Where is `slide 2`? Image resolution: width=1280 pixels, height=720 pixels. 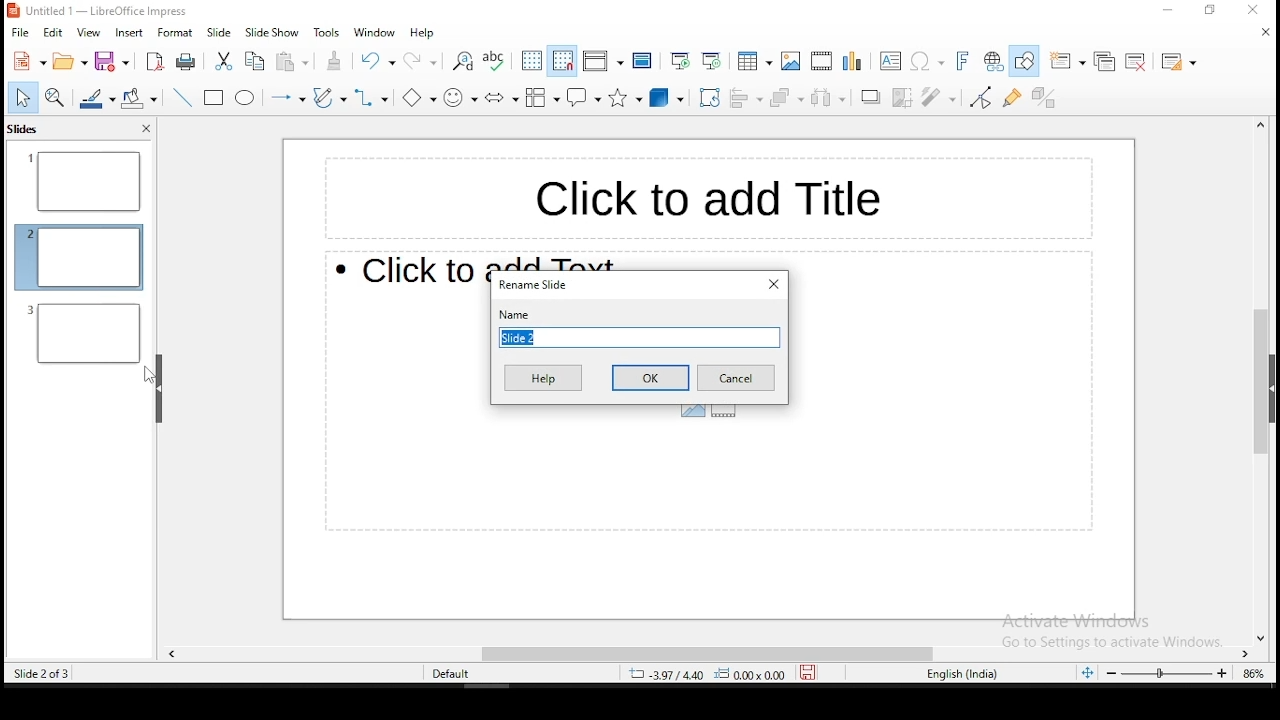
slide 2 is located at coordinates (85, 333).